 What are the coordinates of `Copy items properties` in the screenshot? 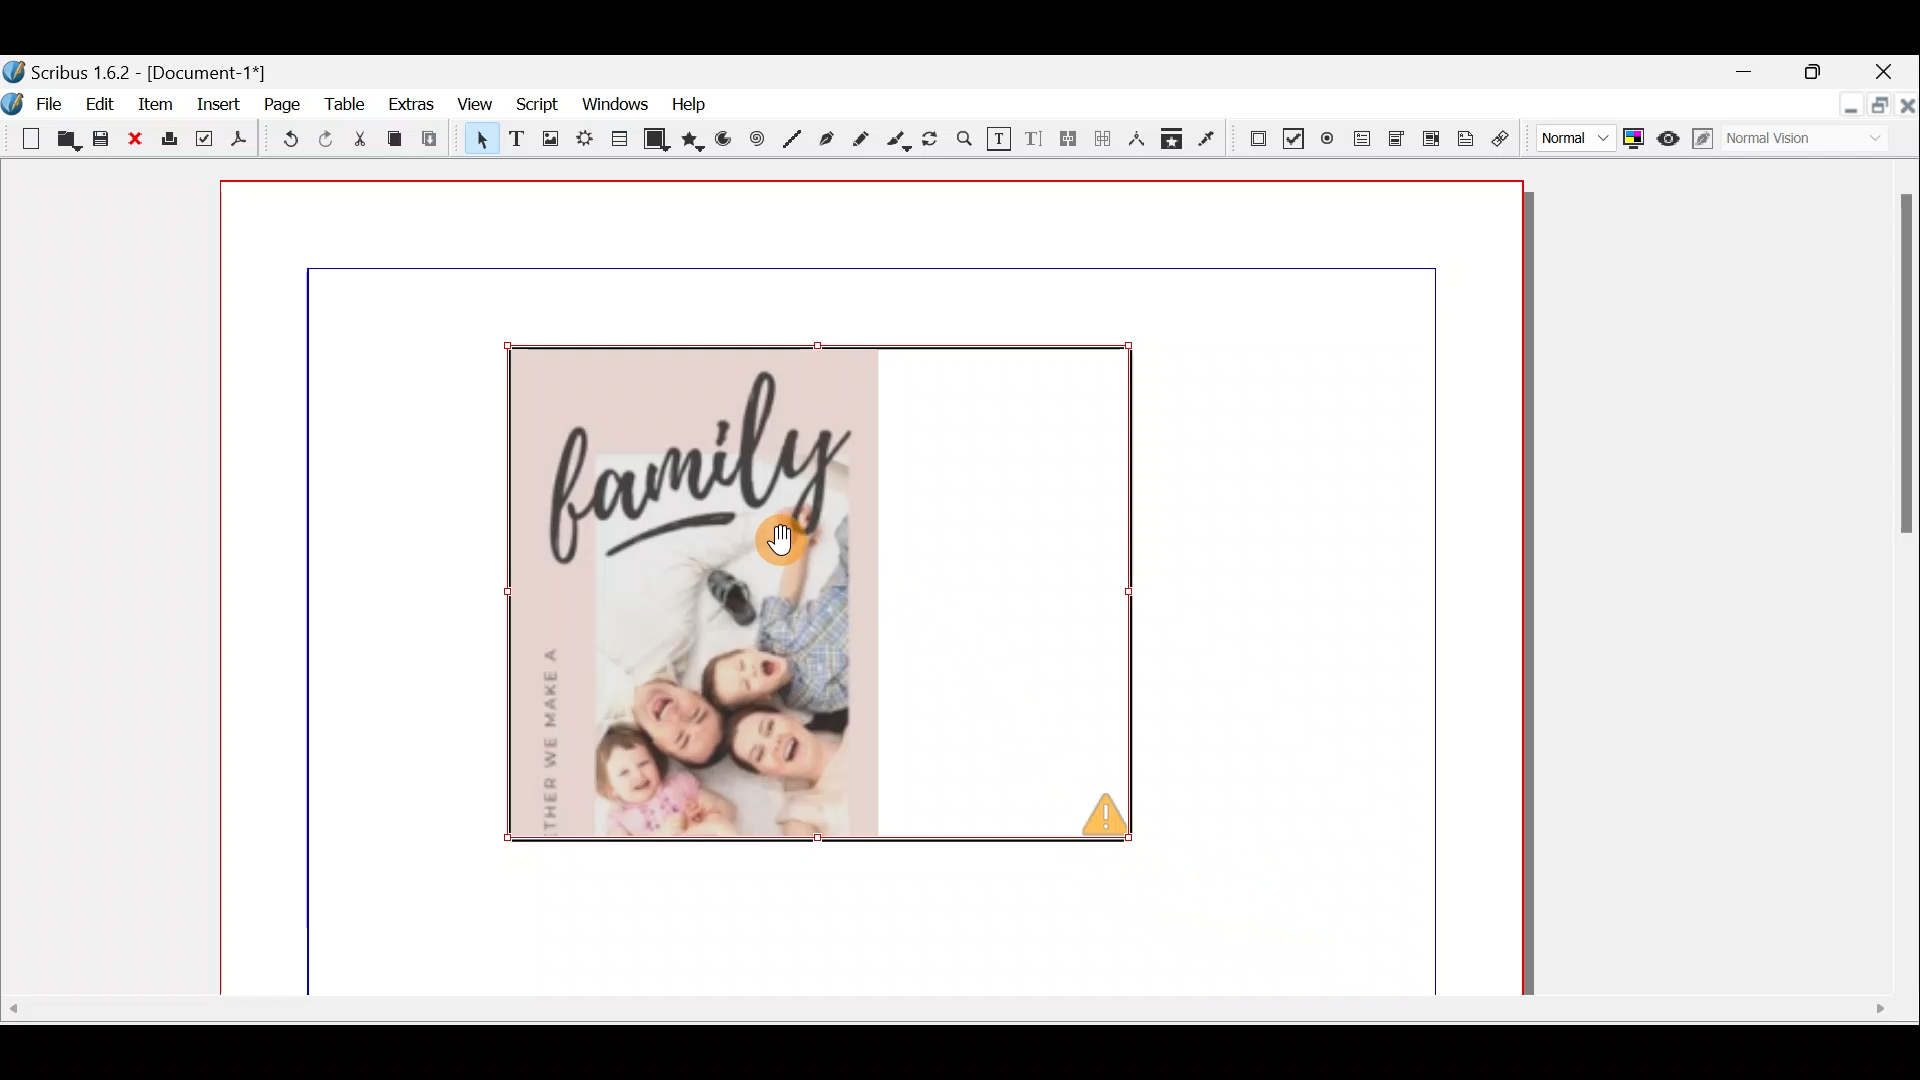 It's located at (1172, 139).